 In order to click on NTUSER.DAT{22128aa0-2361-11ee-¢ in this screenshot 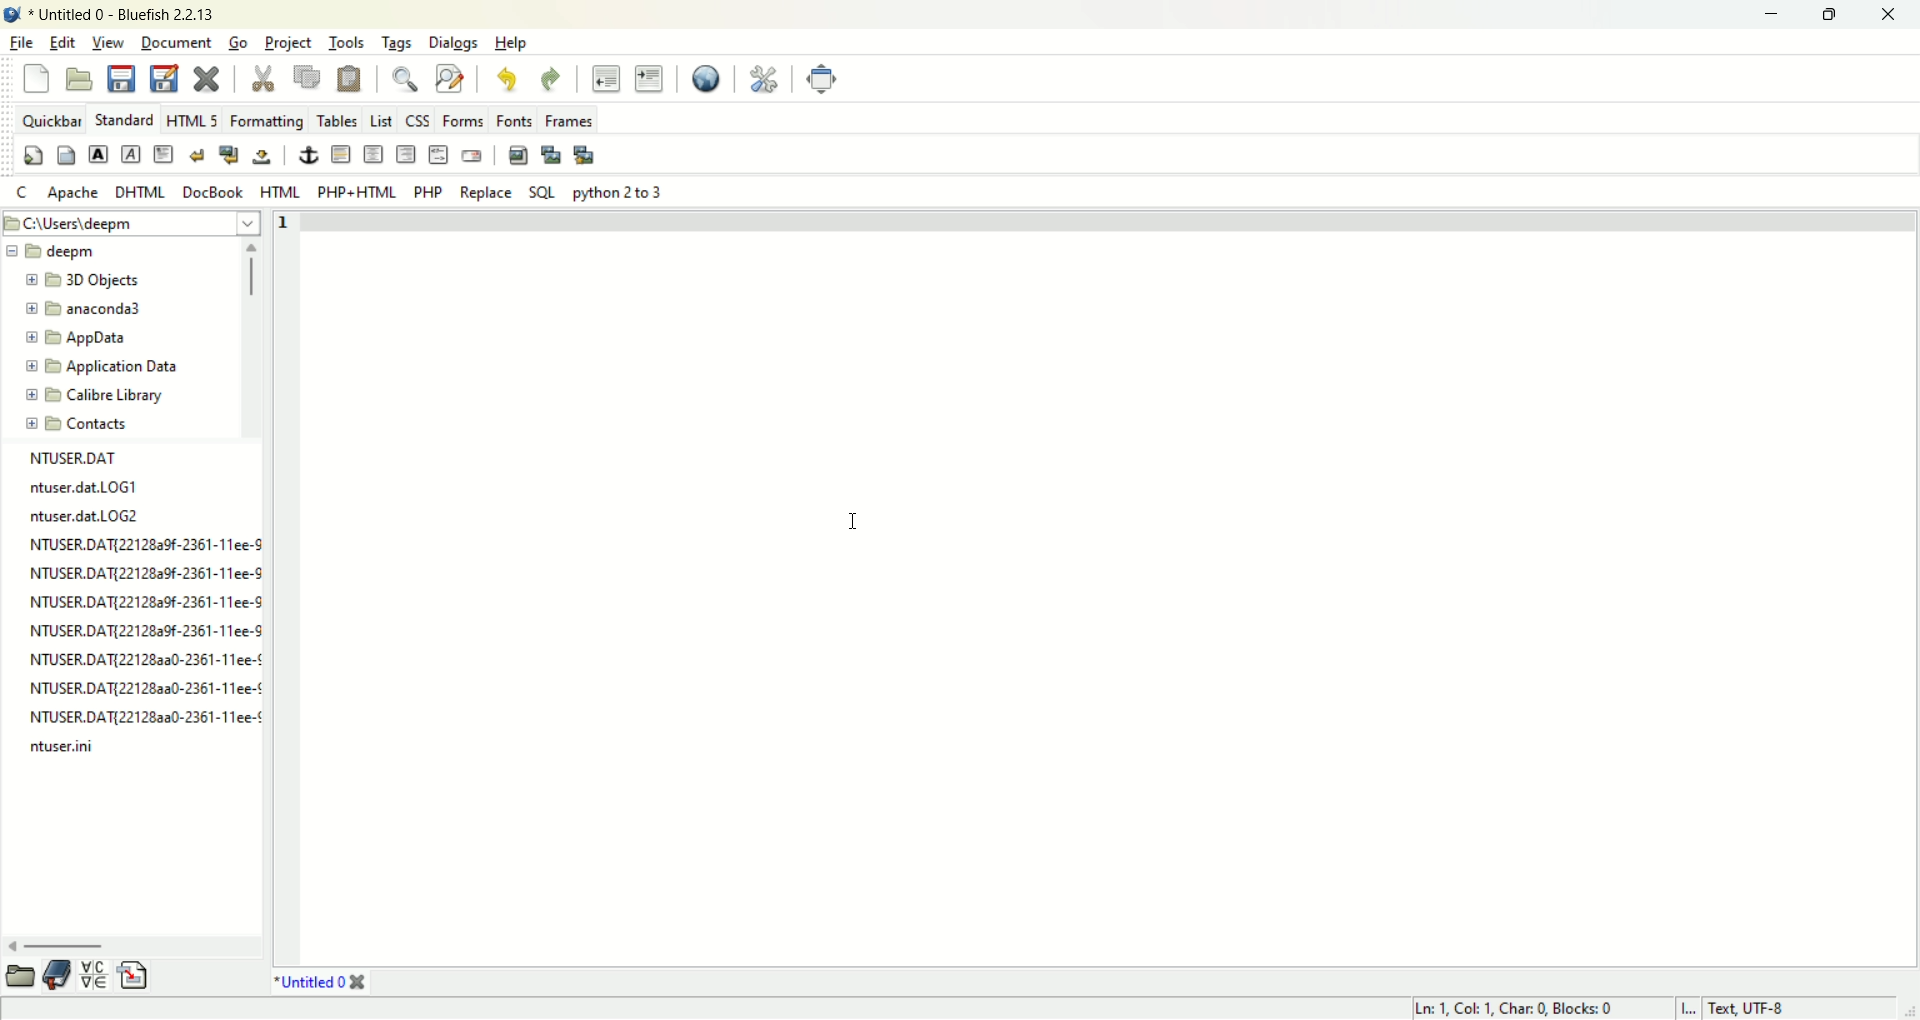, I will do `click(136, 714)`.